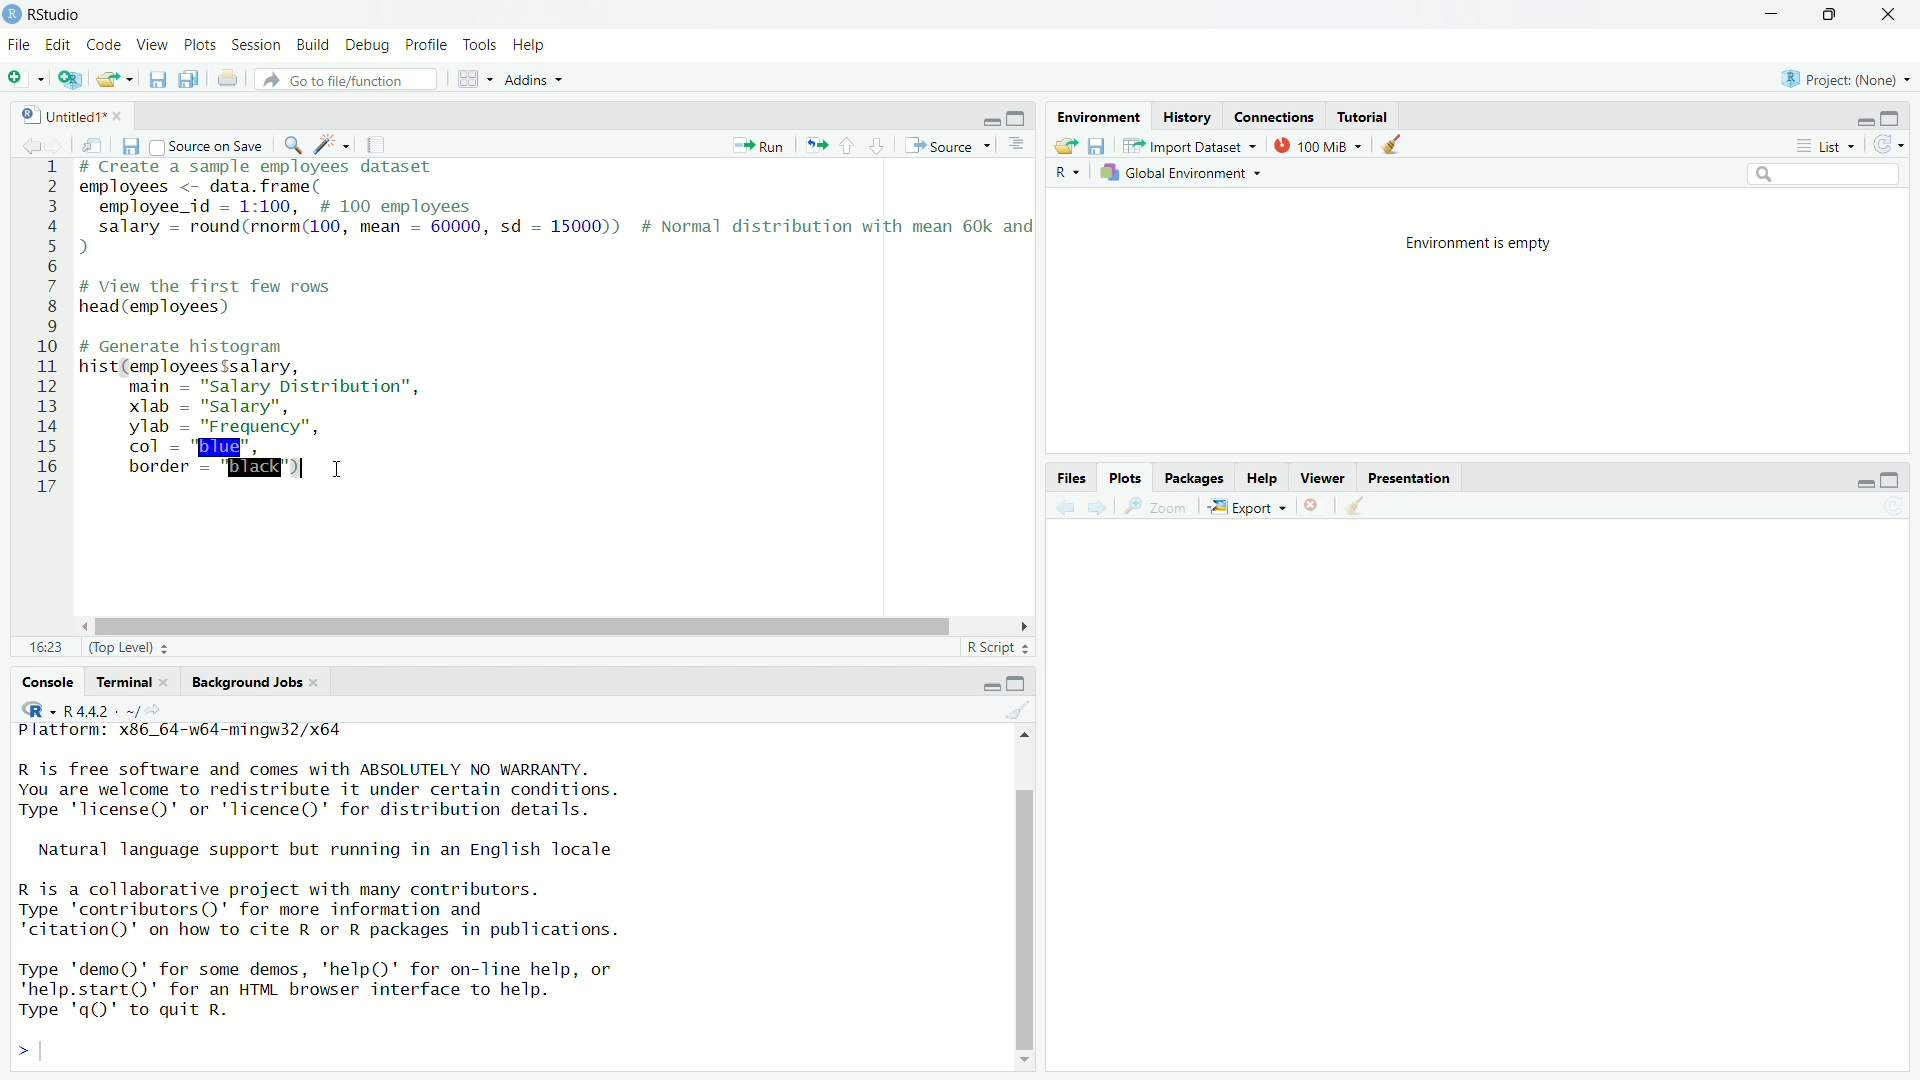 The image size is (1920, 1080). I want to click on # Create a sample employees dataset
employees <- data. frame(

employee id — 1:100, # 100 employees

salary - round(rnorm(100, mean - 60000, sd = 15000)) # Normal distribution with mean 60k and
), so click(556, 211).